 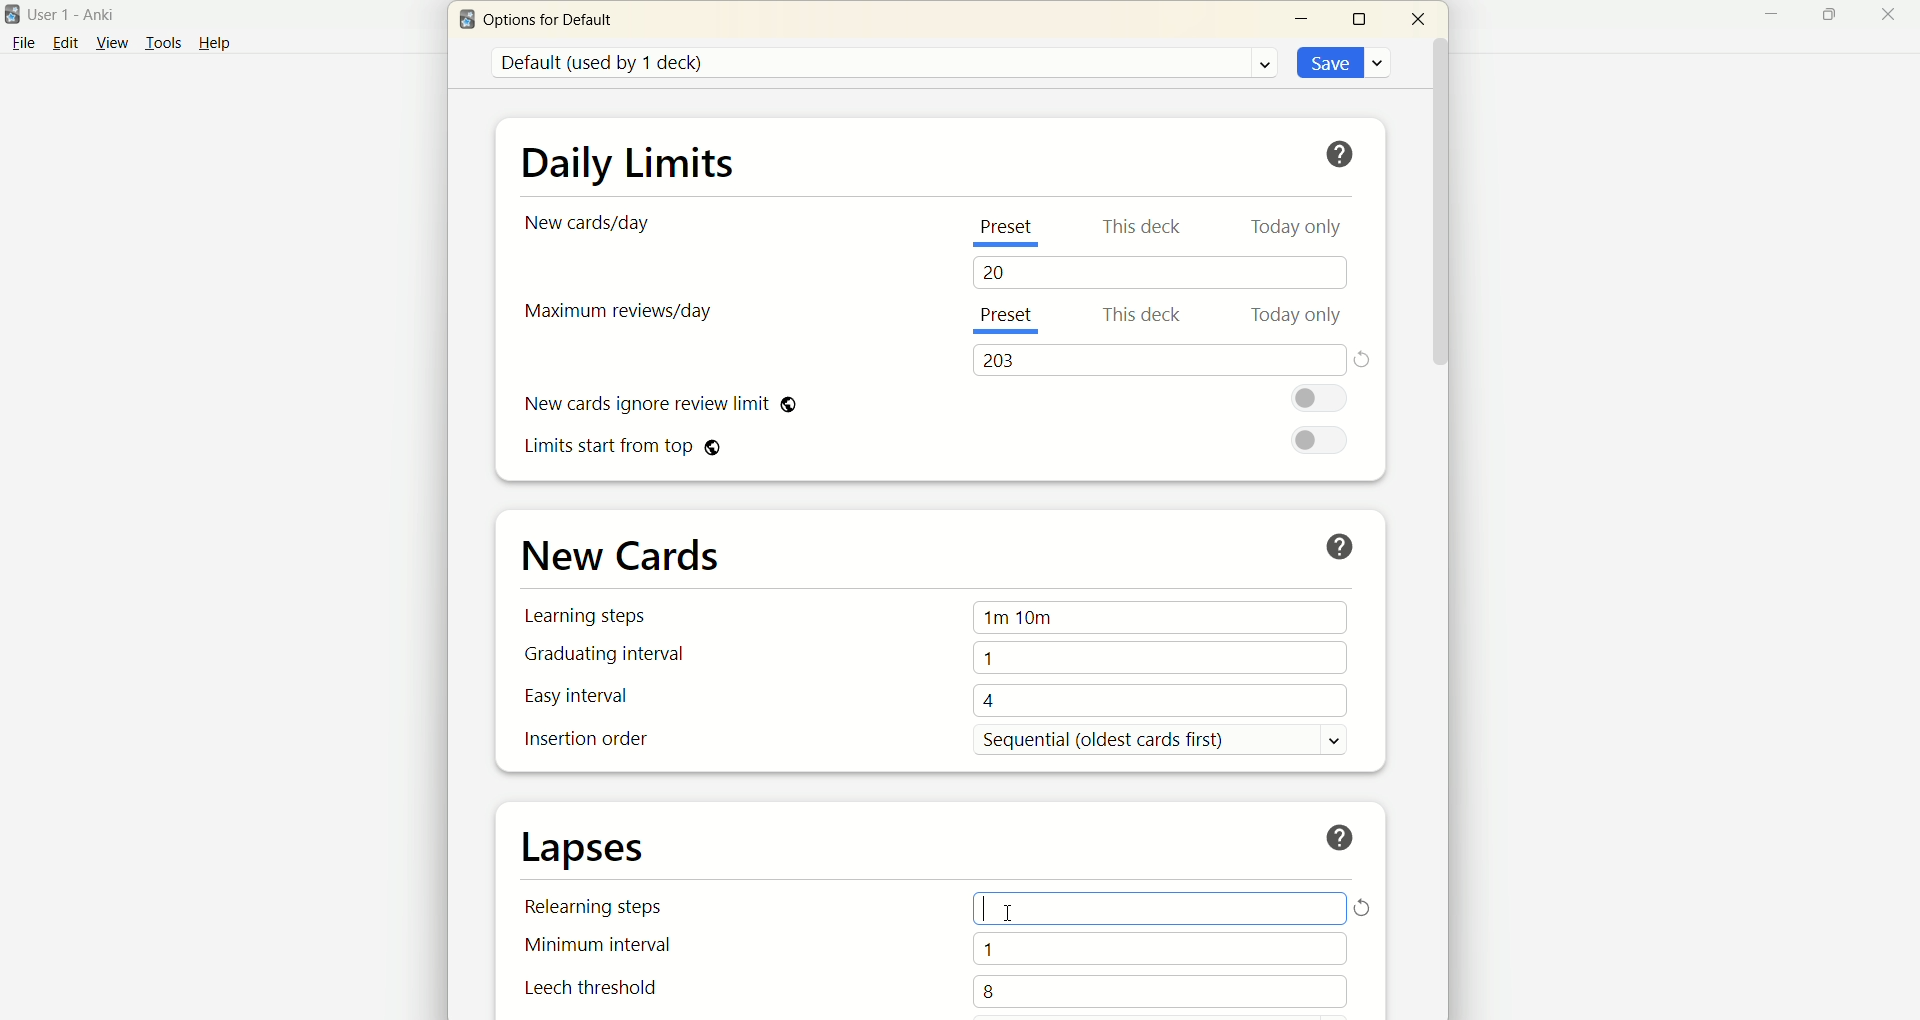 I want to click on this deck, so click(x=1145, y=317).